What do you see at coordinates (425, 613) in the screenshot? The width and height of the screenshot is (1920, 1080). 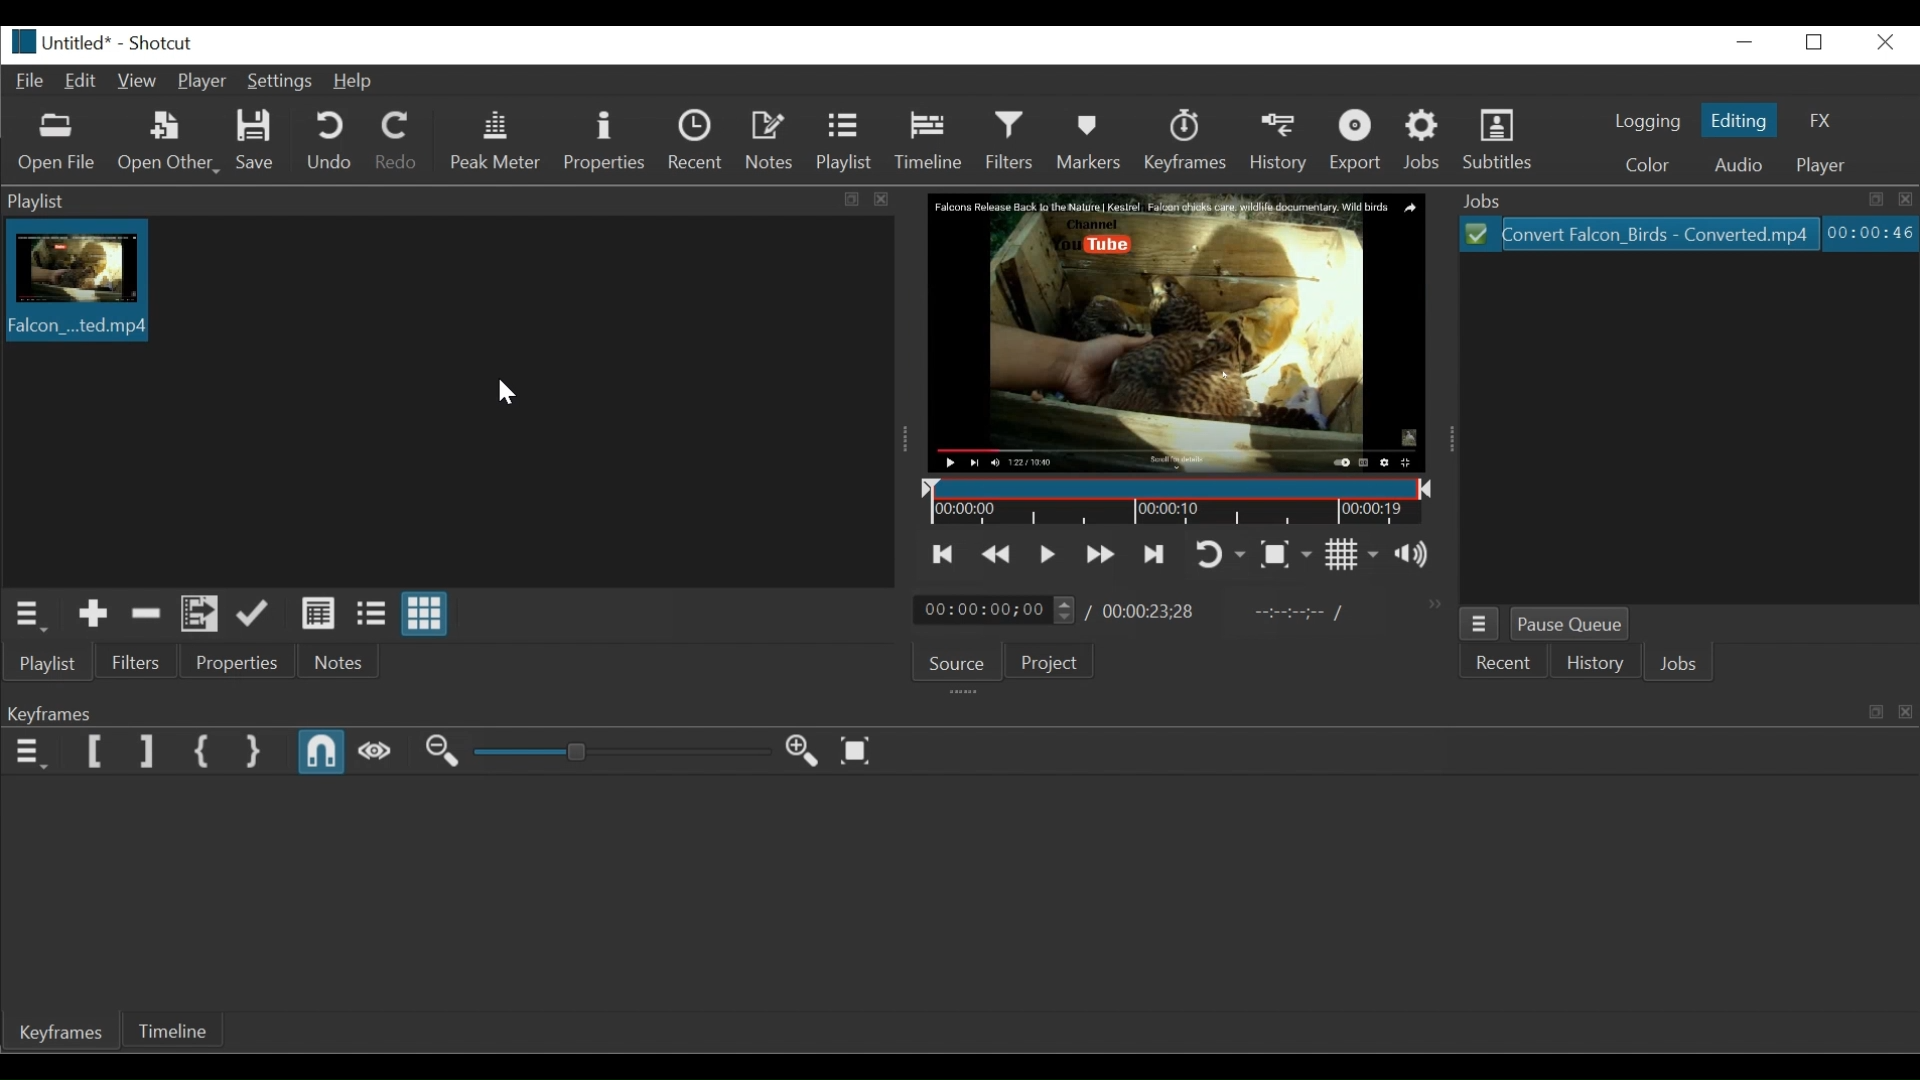 I see `View as icons` at bounding box center [425, 613].